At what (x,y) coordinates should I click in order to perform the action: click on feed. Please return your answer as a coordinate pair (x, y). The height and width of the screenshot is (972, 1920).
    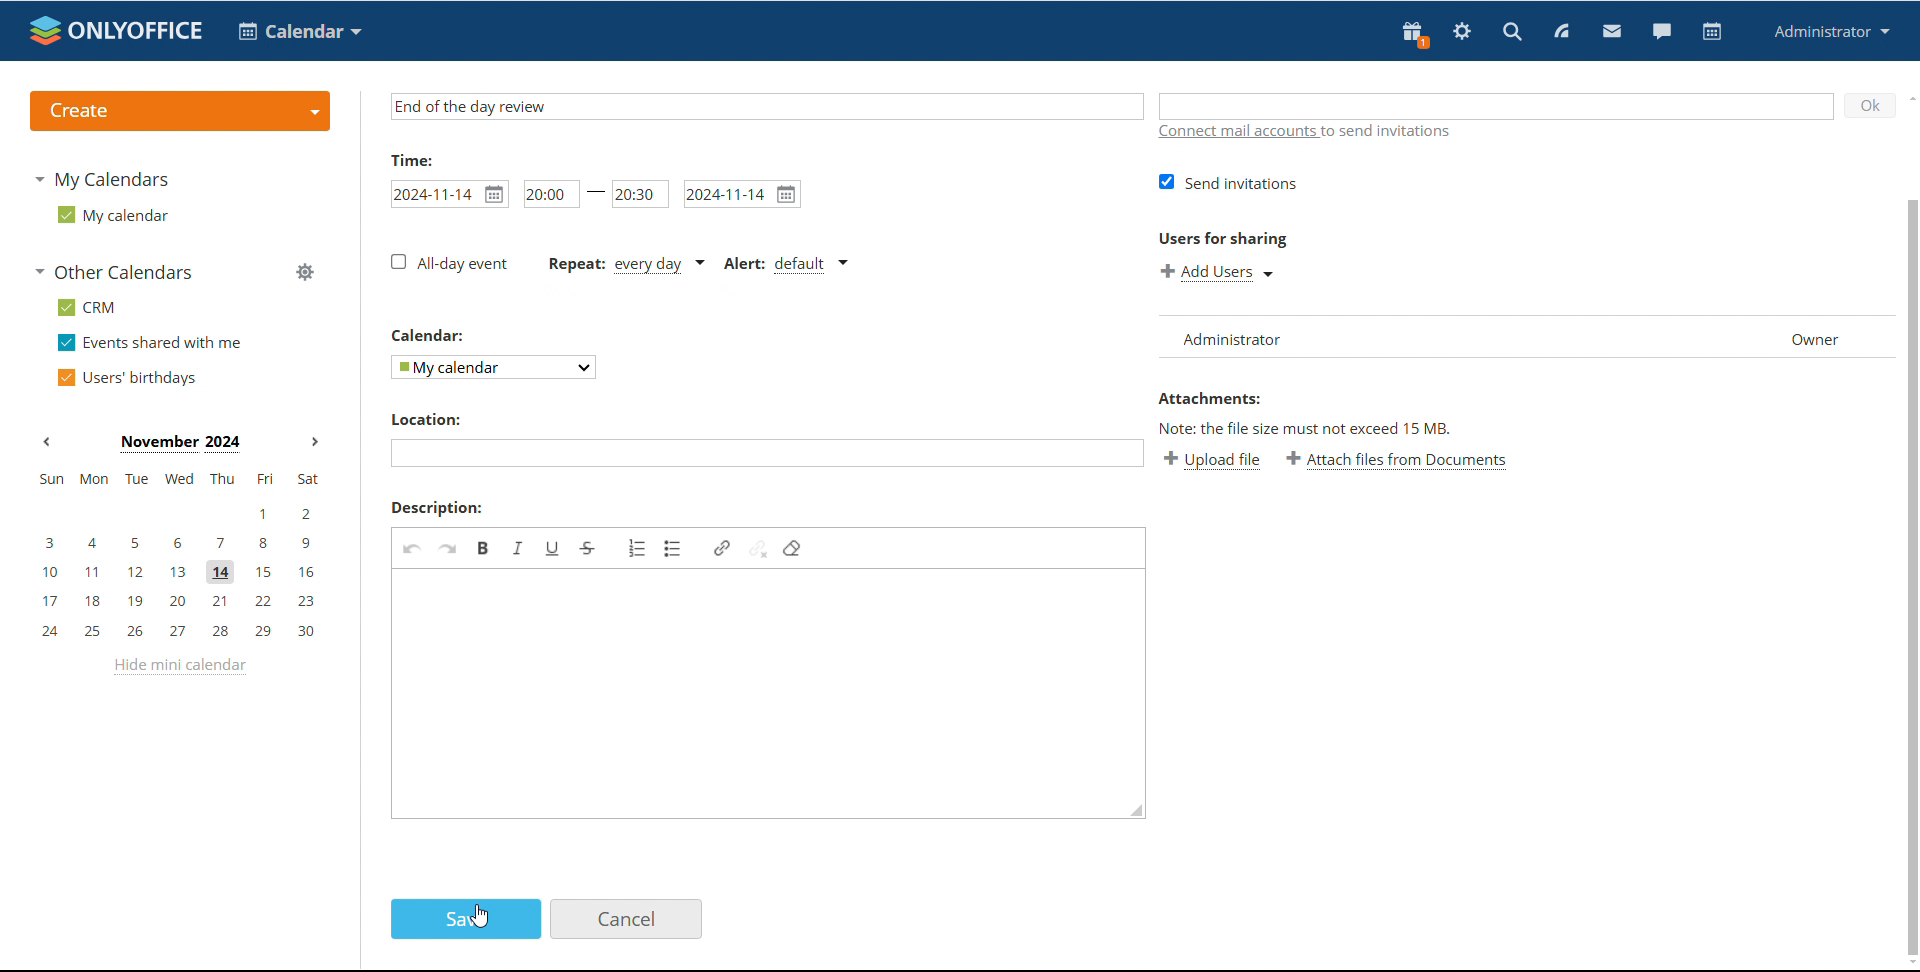
    Looking at the image, I should click on (1560, 31).